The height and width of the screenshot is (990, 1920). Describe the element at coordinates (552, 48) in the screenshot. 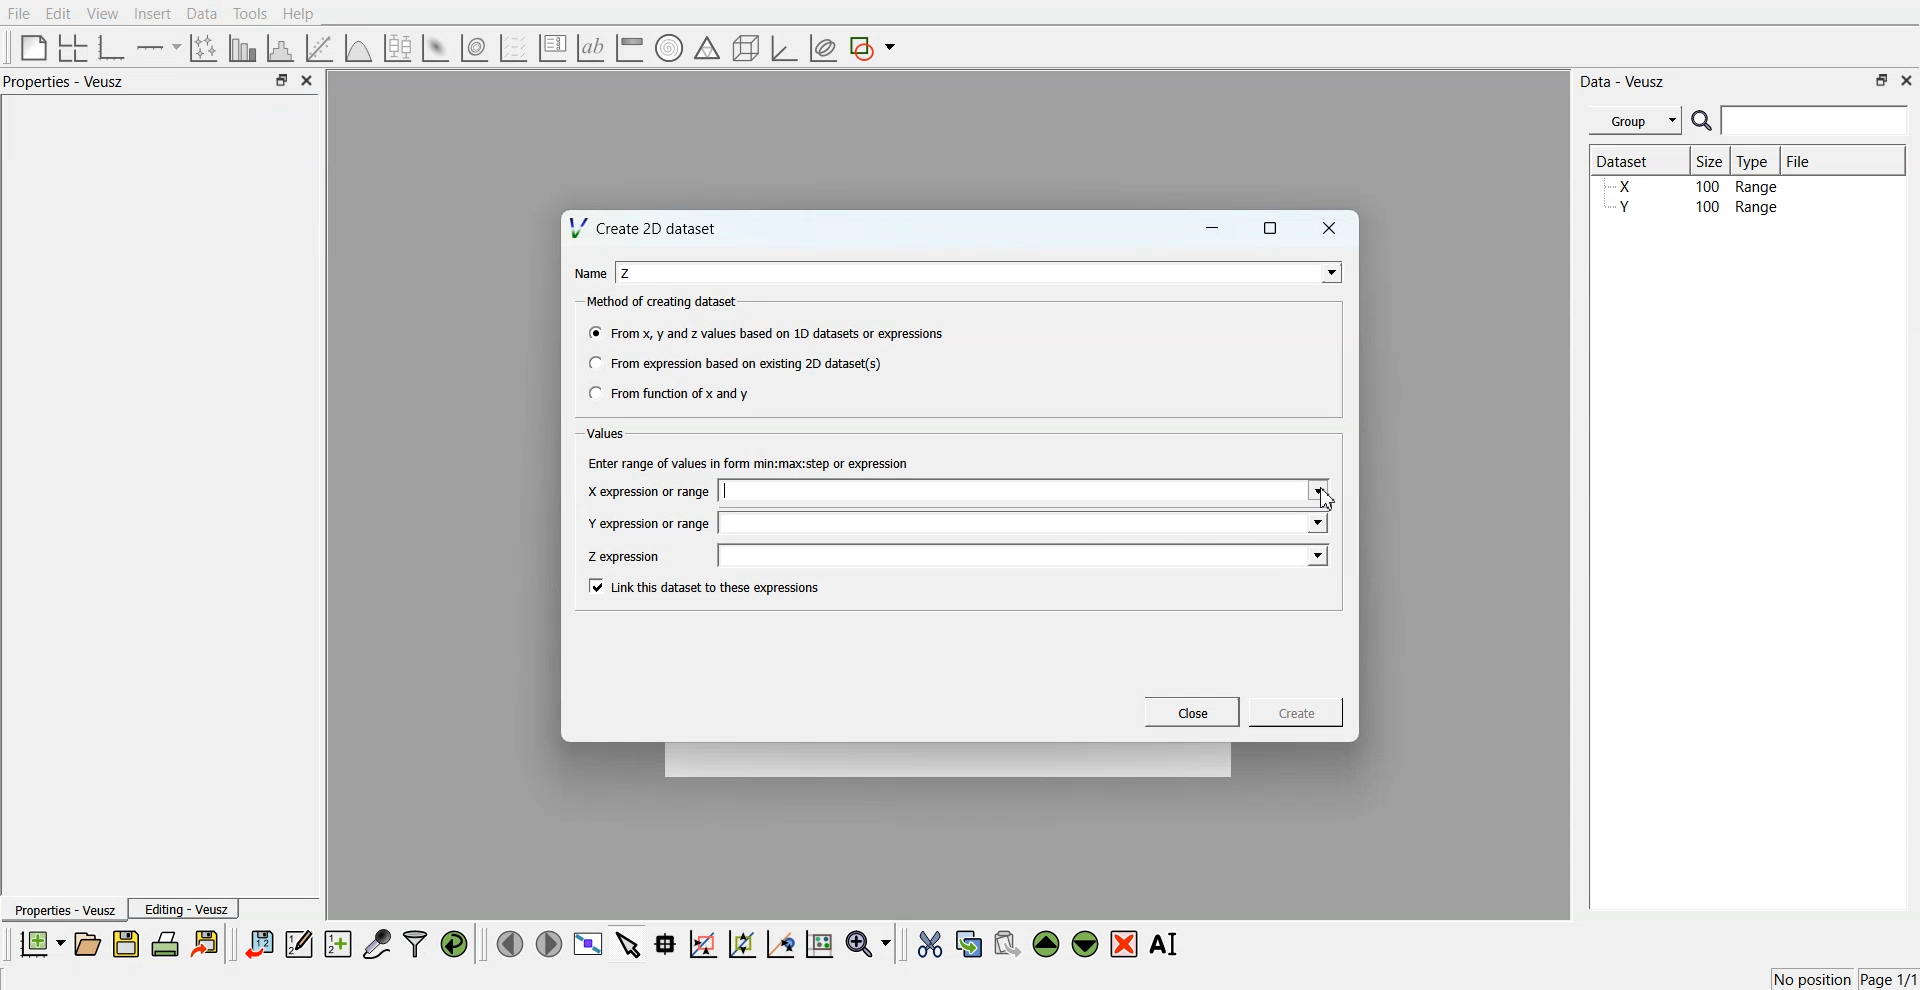

I see `Plot key` at that location.